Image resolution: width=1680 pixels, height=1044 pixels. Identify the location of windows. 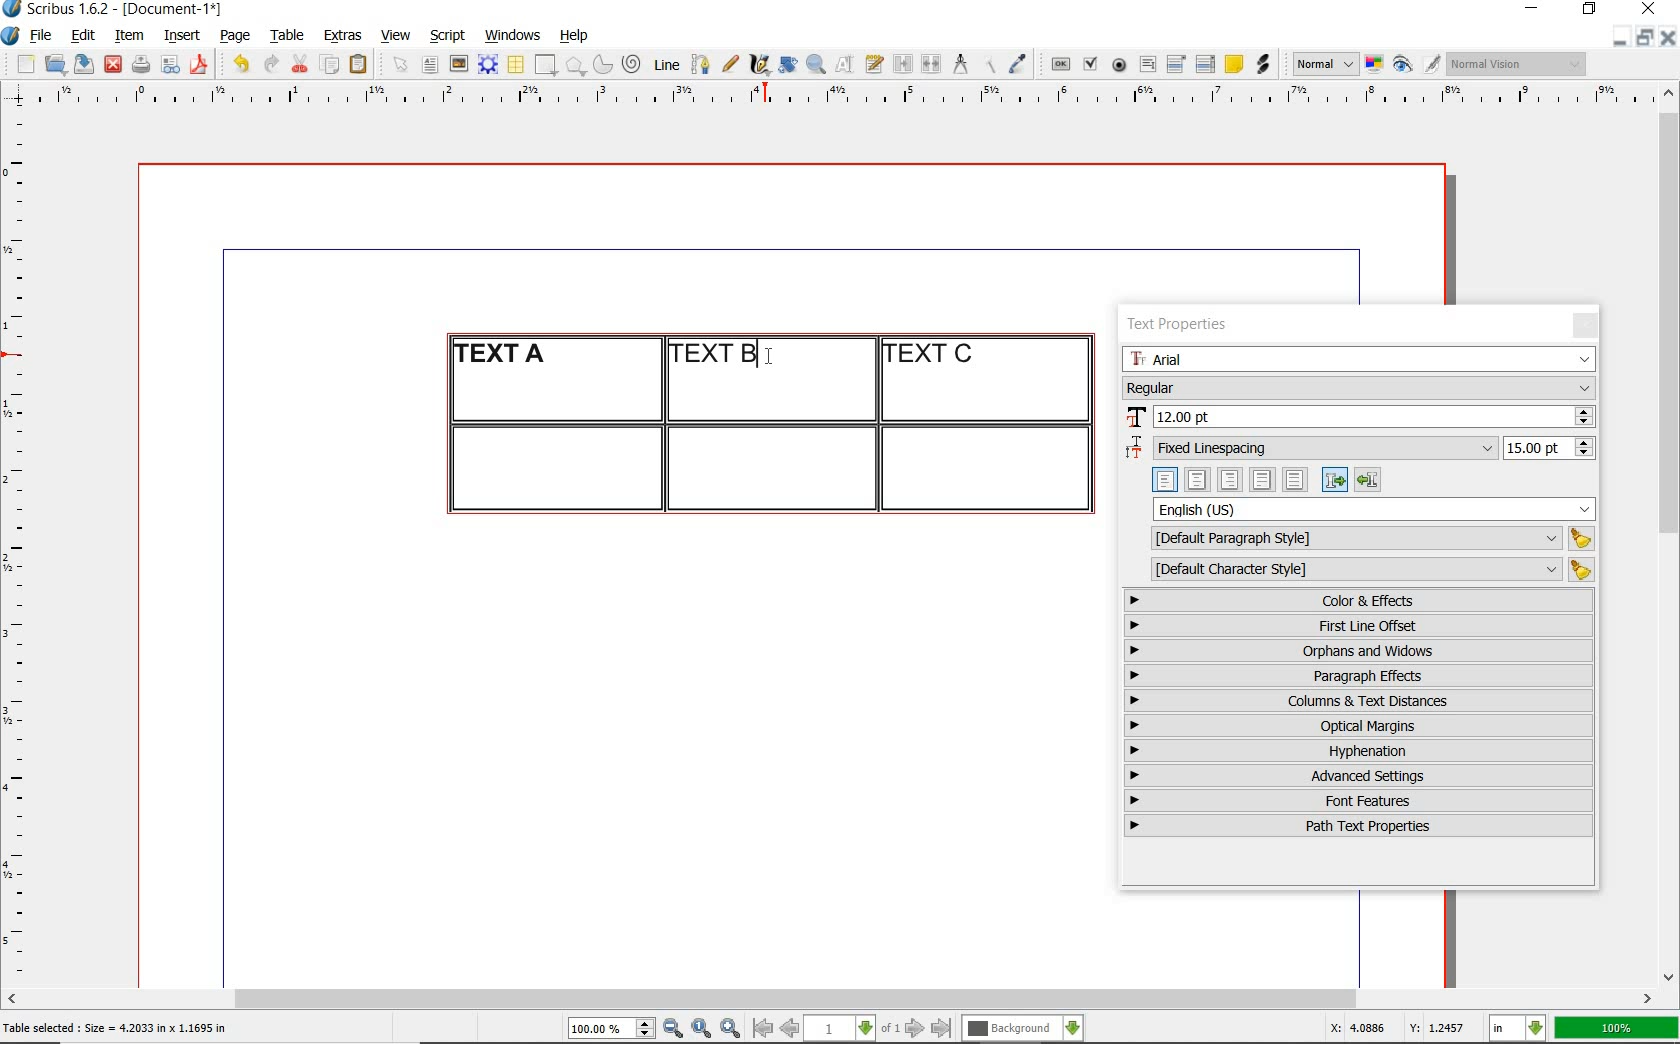
(514, 36).